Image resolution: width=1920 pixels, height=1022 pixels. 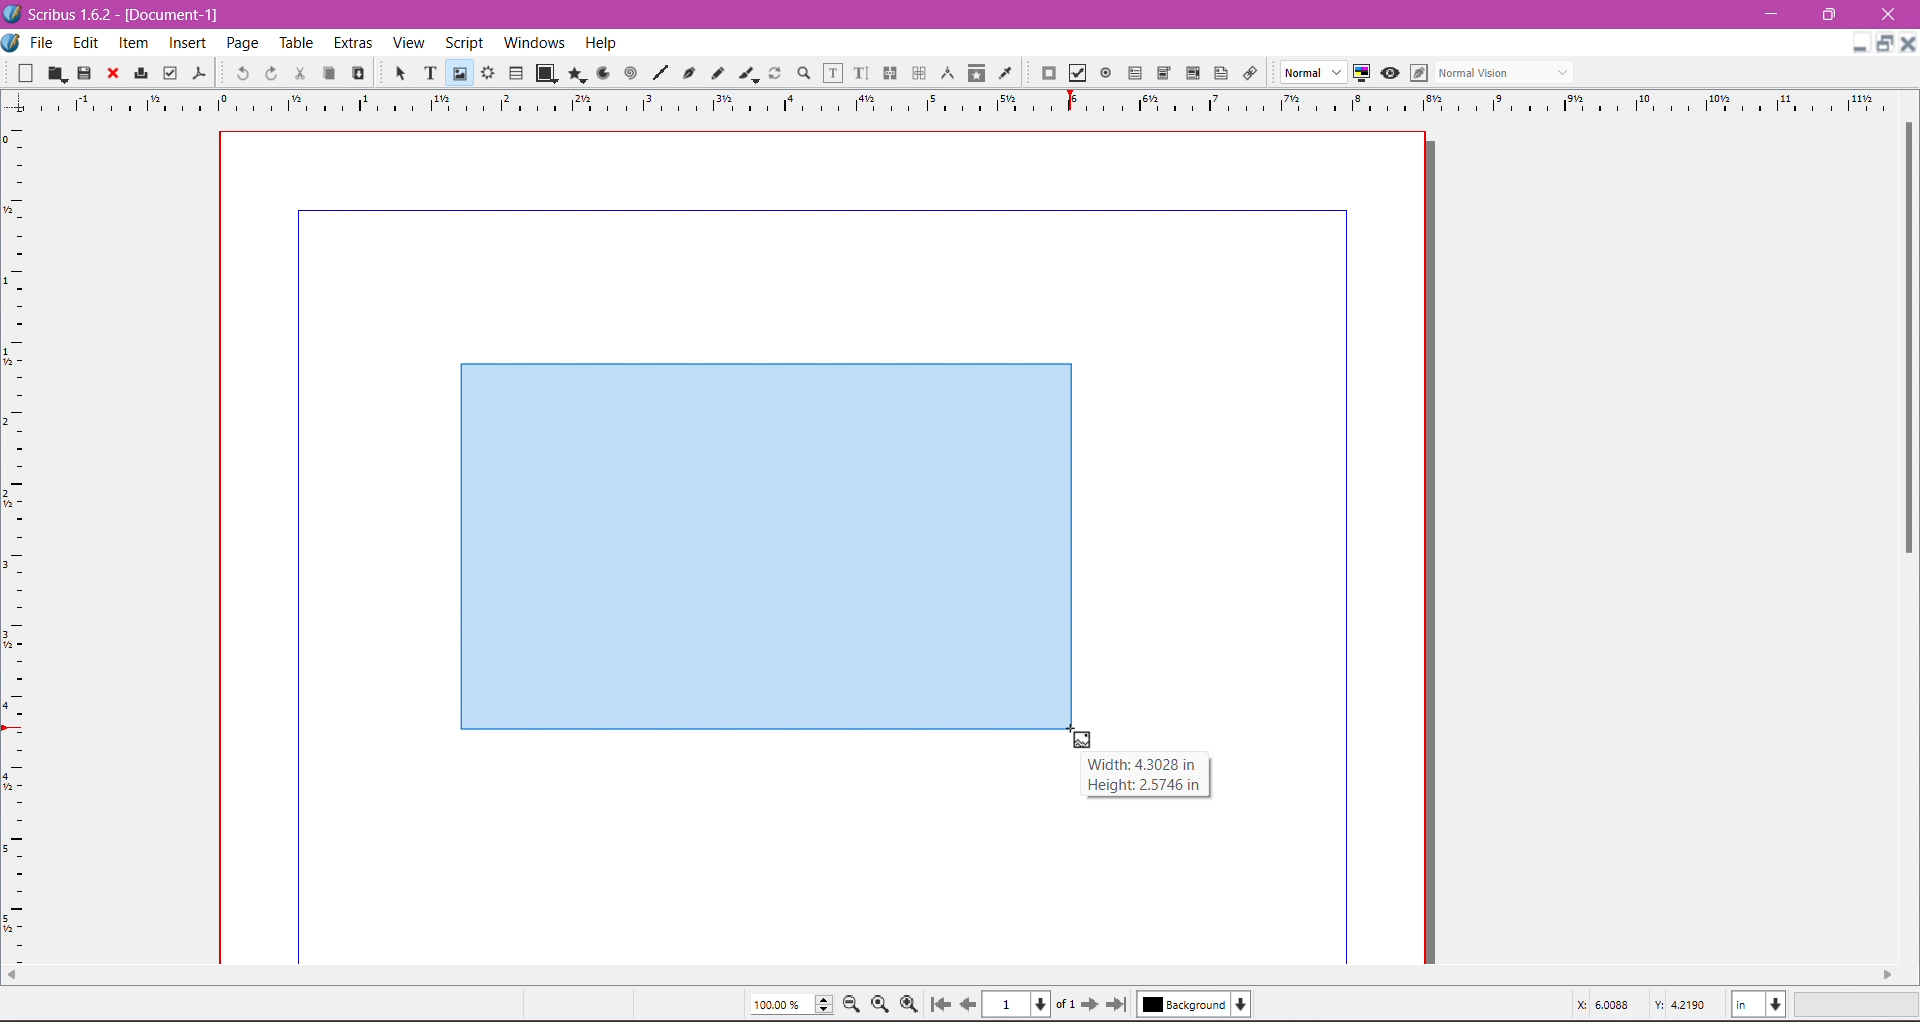 I want to click on Undo, so click(x=242, y=73).